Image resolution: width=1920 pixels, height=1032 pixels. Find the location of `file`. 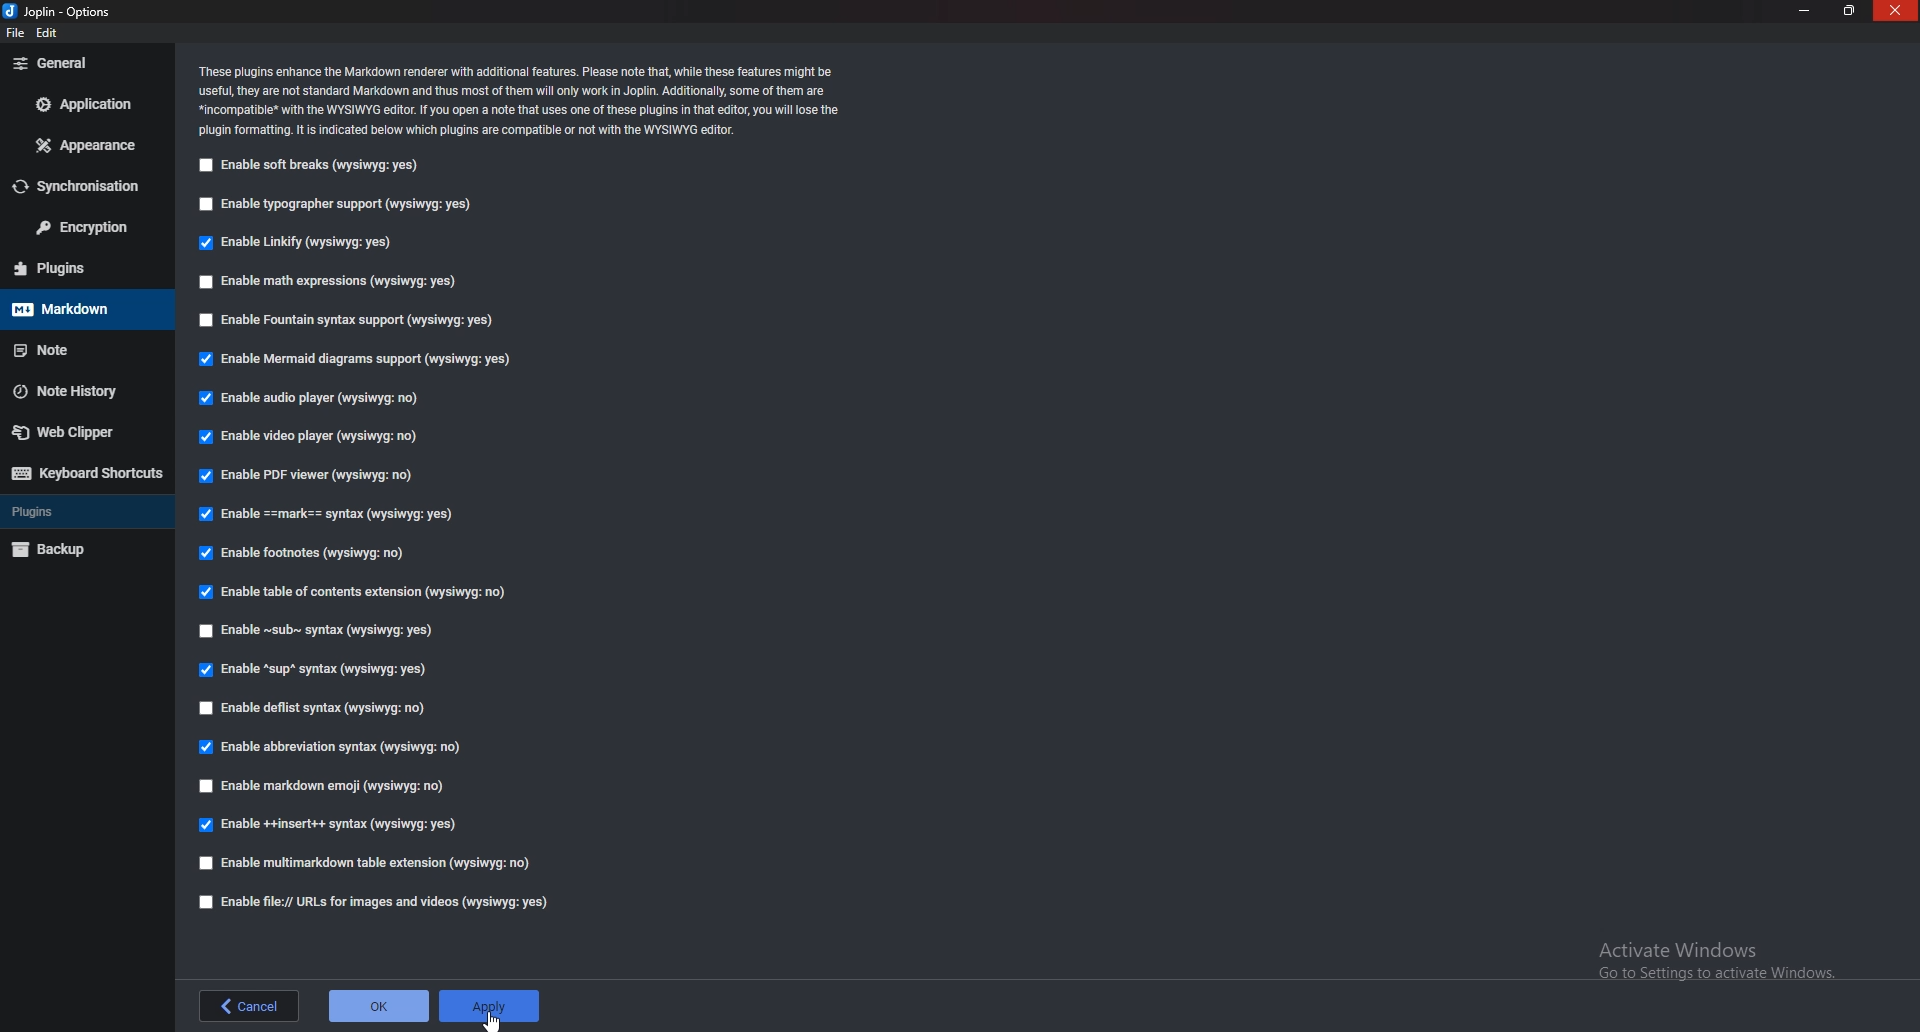

file is located at coordinates (14, 37).